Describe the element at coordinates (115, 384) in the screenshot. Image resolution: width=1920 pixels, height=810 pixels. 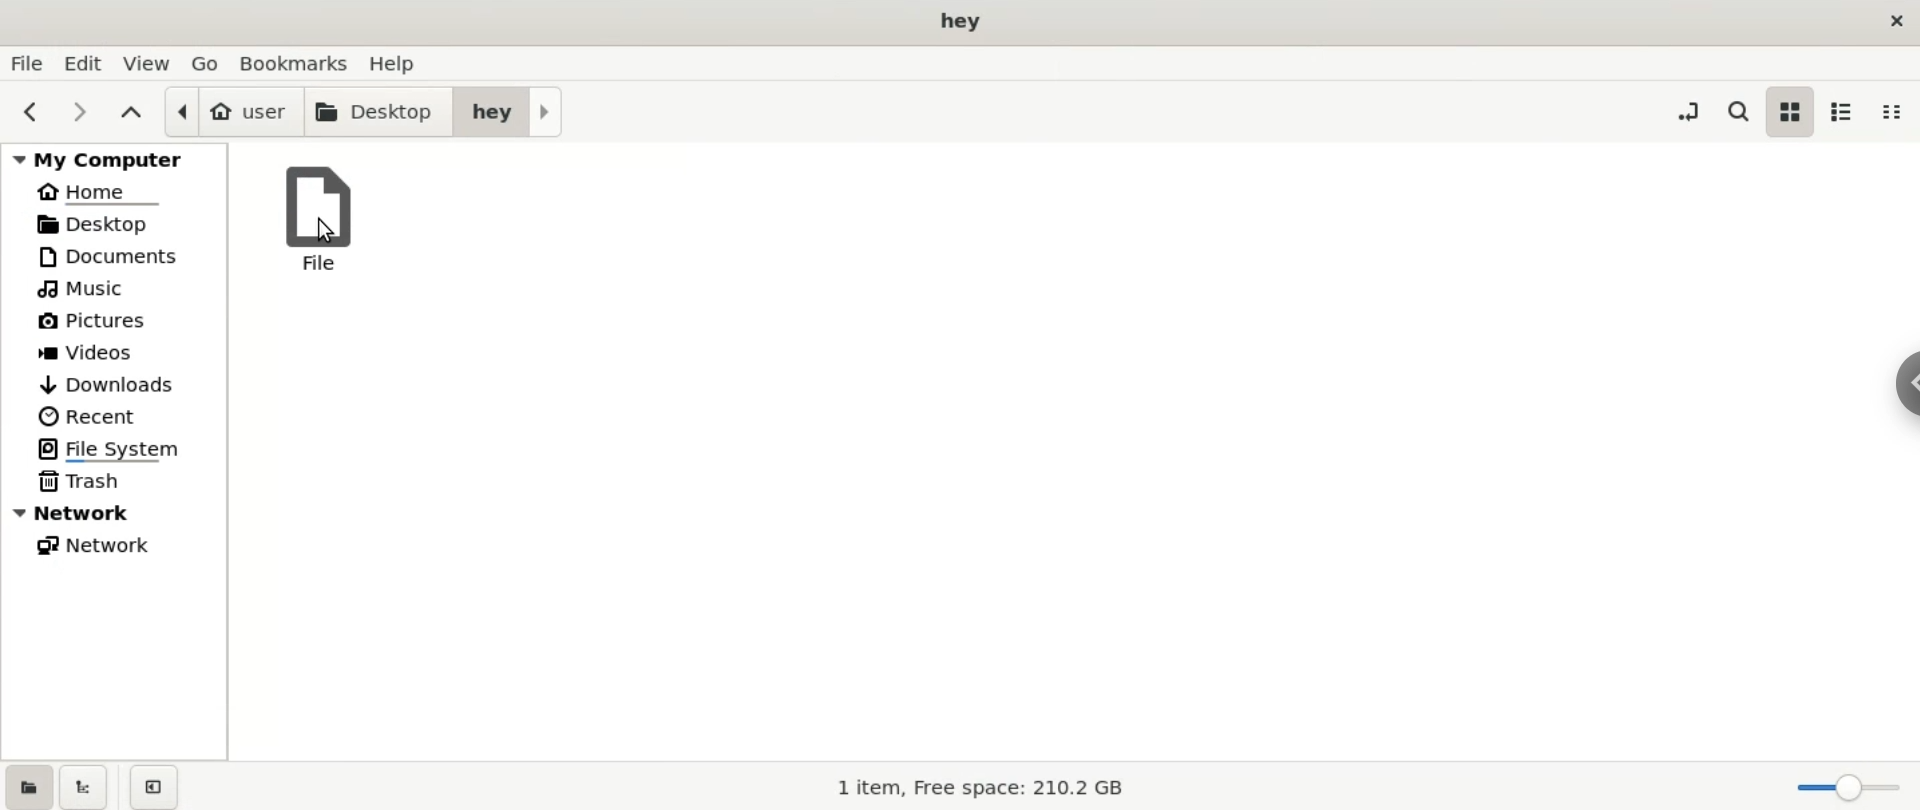
I see `downloas` at that location.